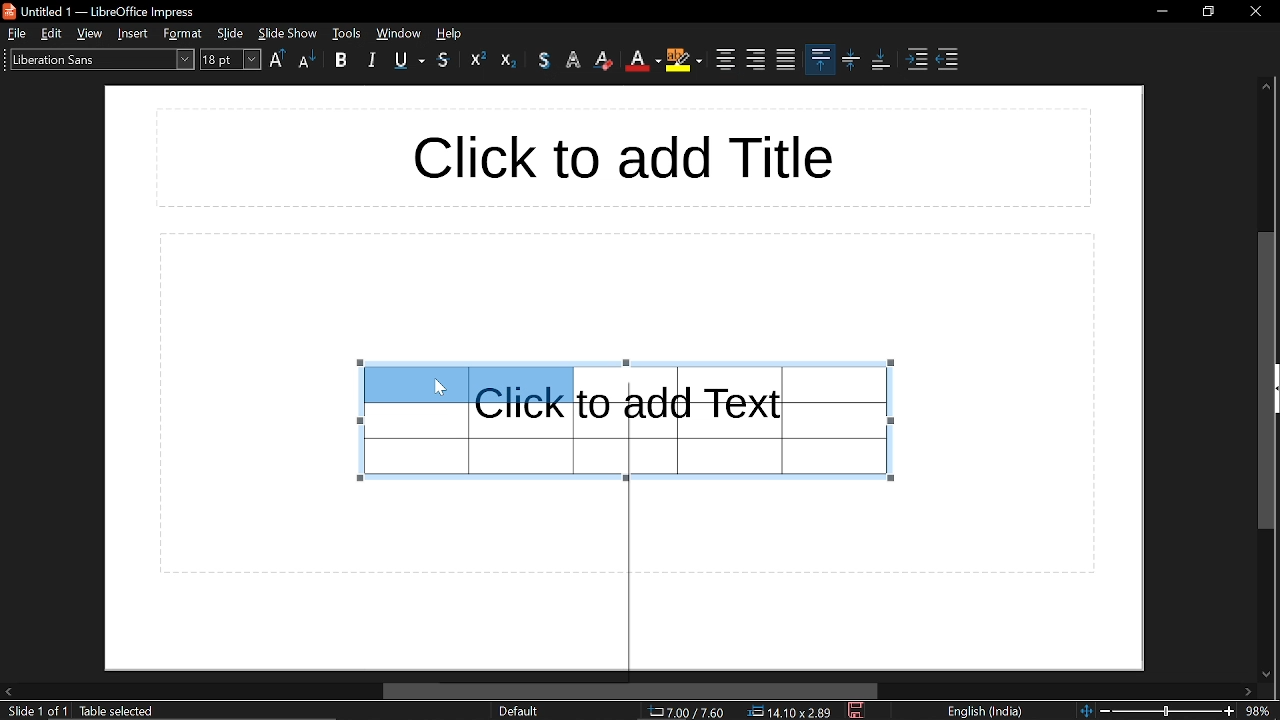  Describe the element at coordinates (231, 61) in the screenshot. I see `text size` at that location.